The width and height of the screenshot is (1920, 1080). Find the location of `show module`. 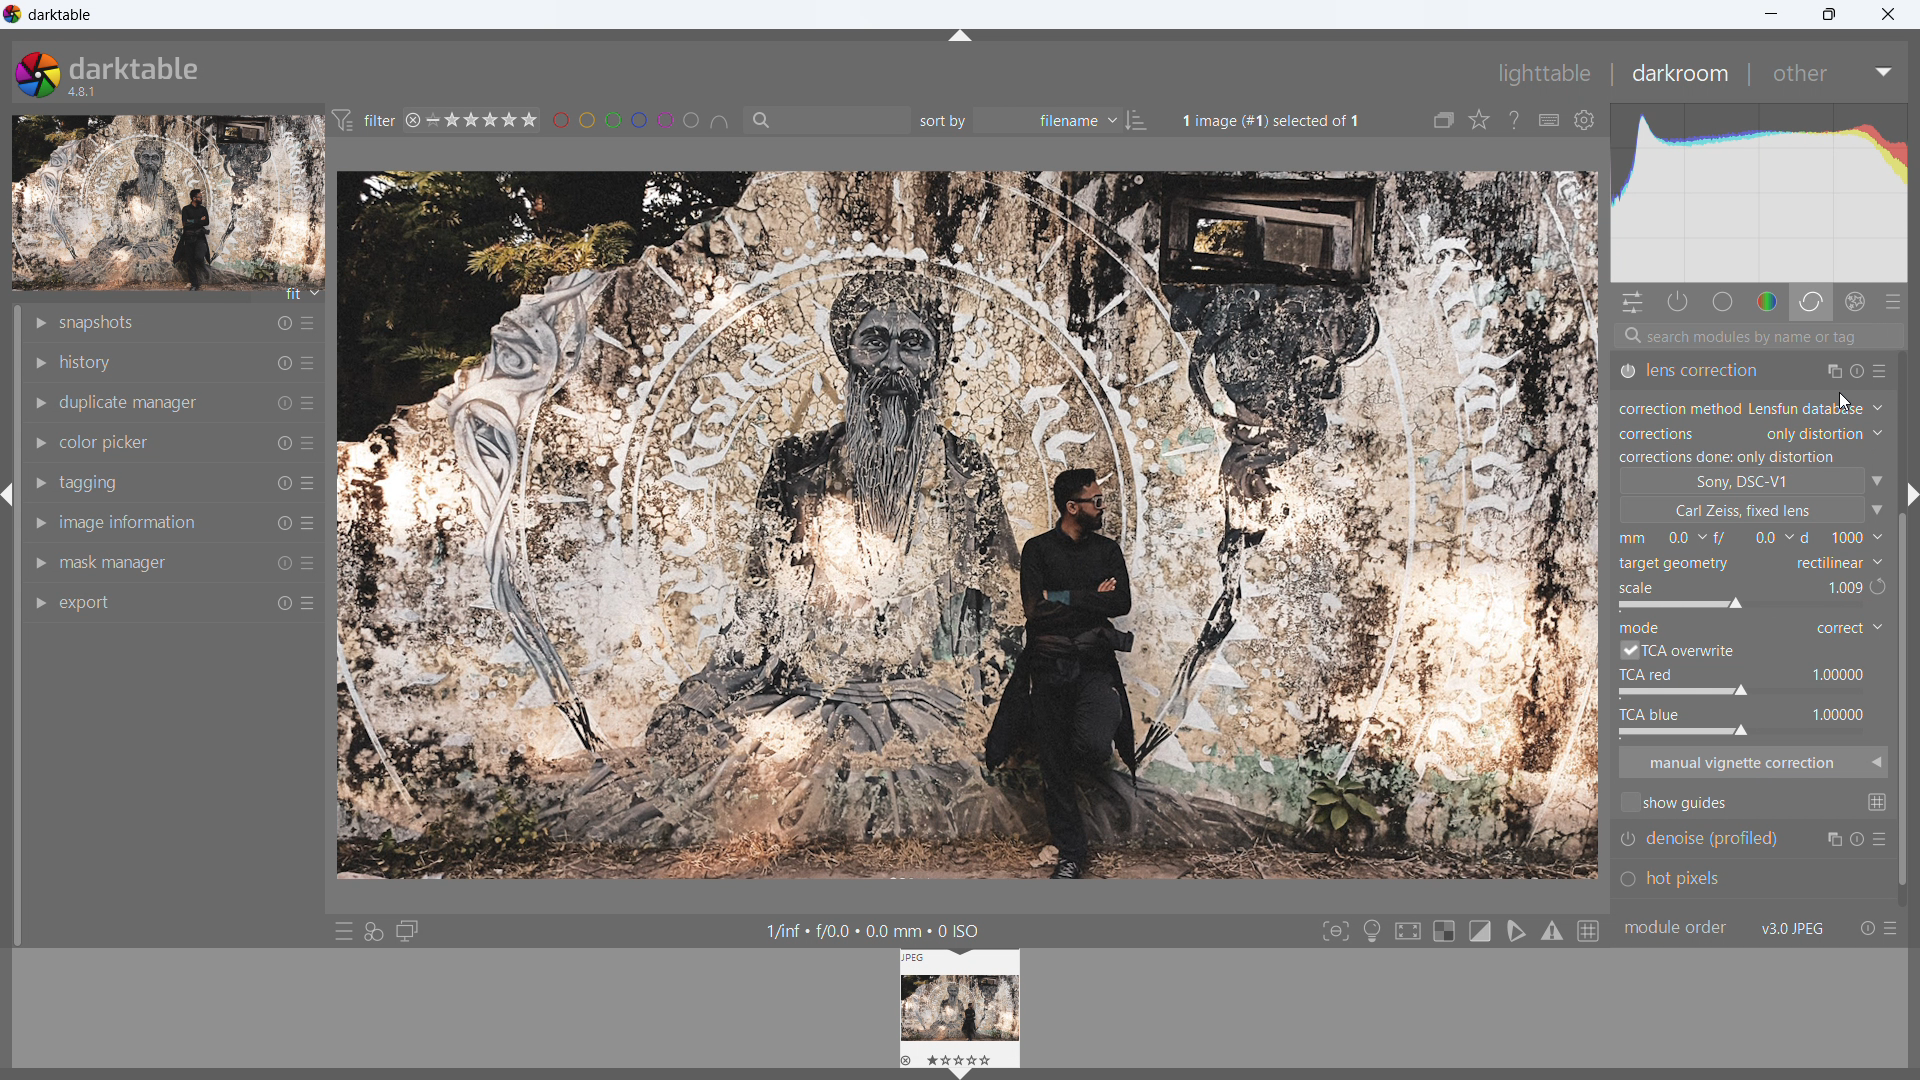

show module is located at coordinates (43, 403).